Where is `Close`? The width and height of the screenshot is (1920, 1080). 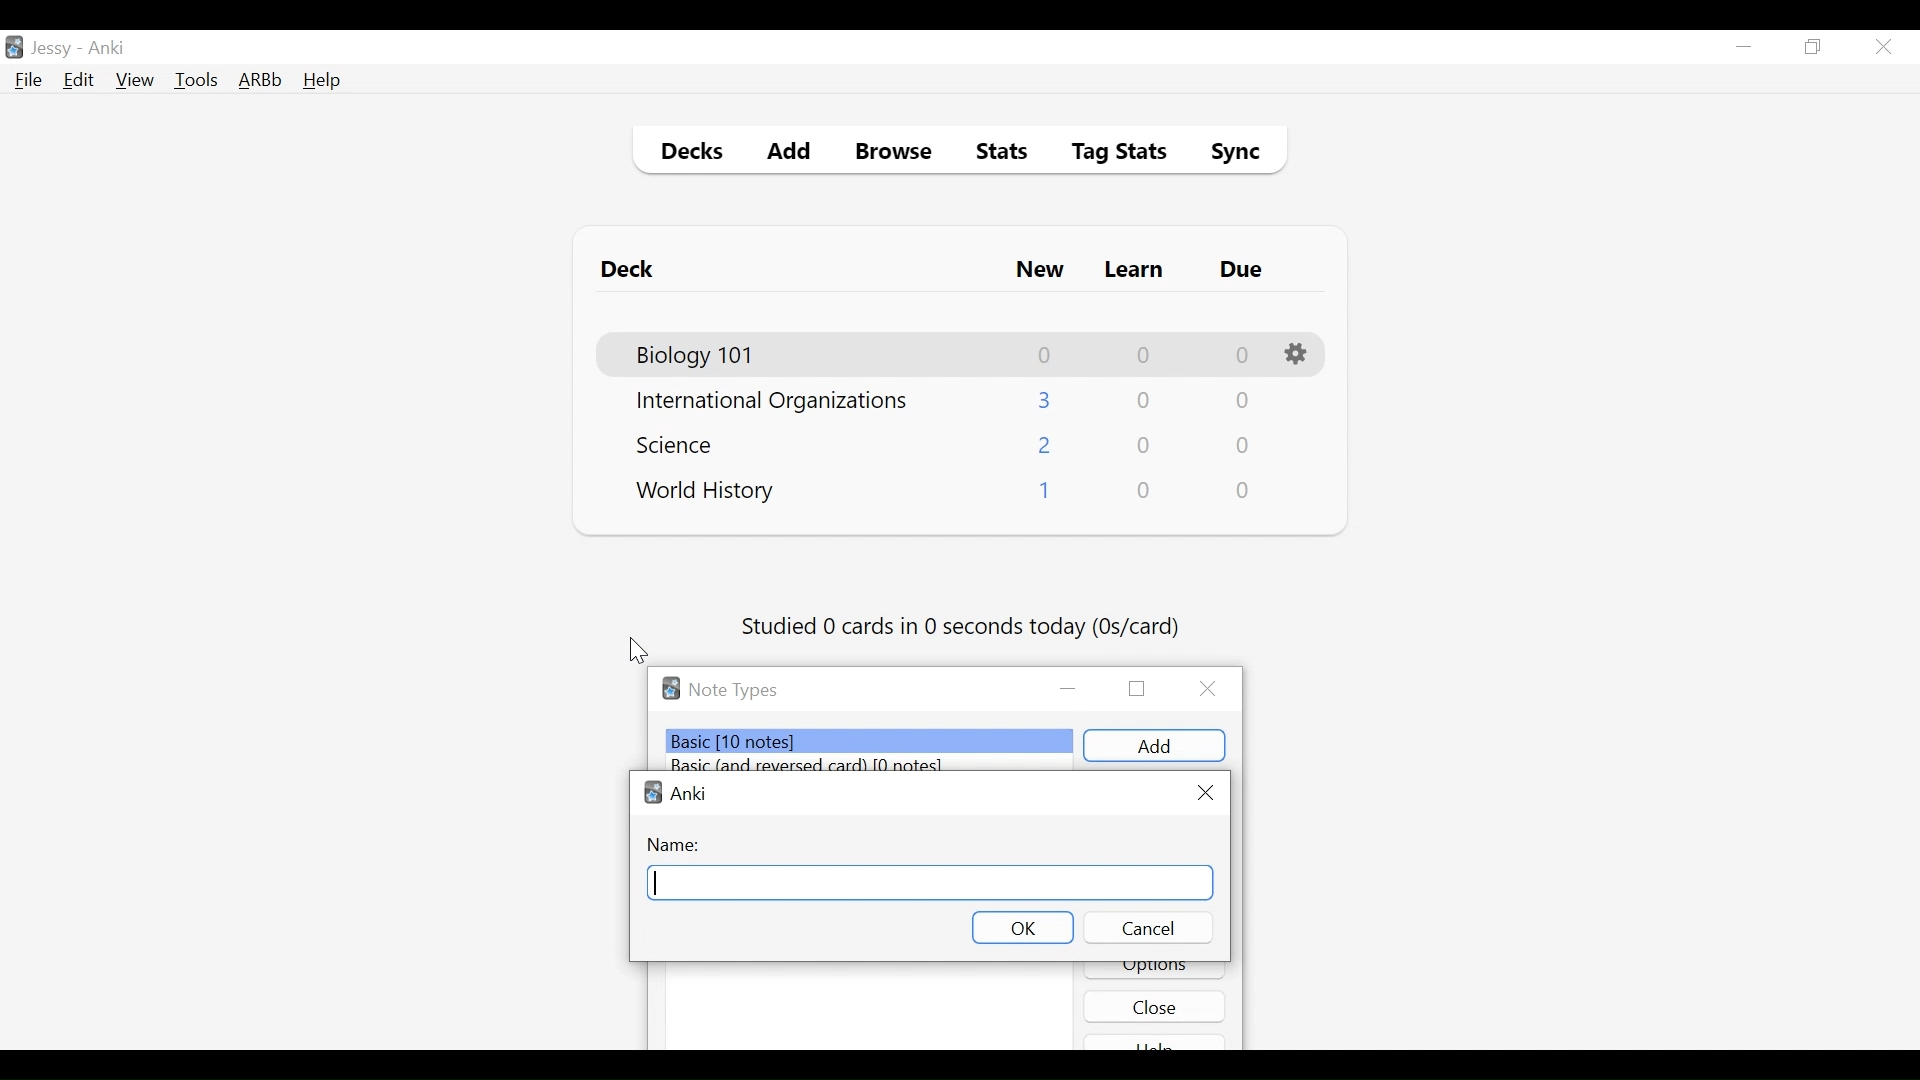
Close is located at coordinates (1155, 1006).